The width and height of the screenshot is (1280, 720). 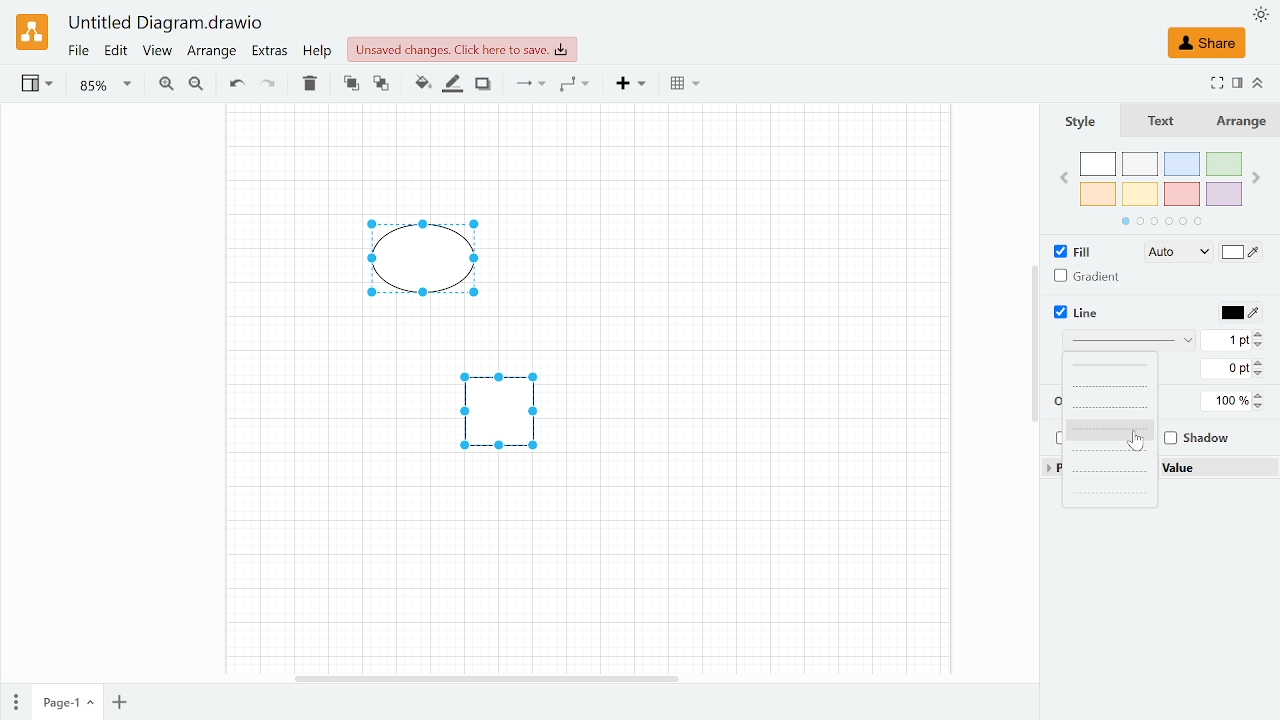 What do you see at coordinates (1079, 122) in the screenshot?
I see `Style` at bounding box center [1079, 122].